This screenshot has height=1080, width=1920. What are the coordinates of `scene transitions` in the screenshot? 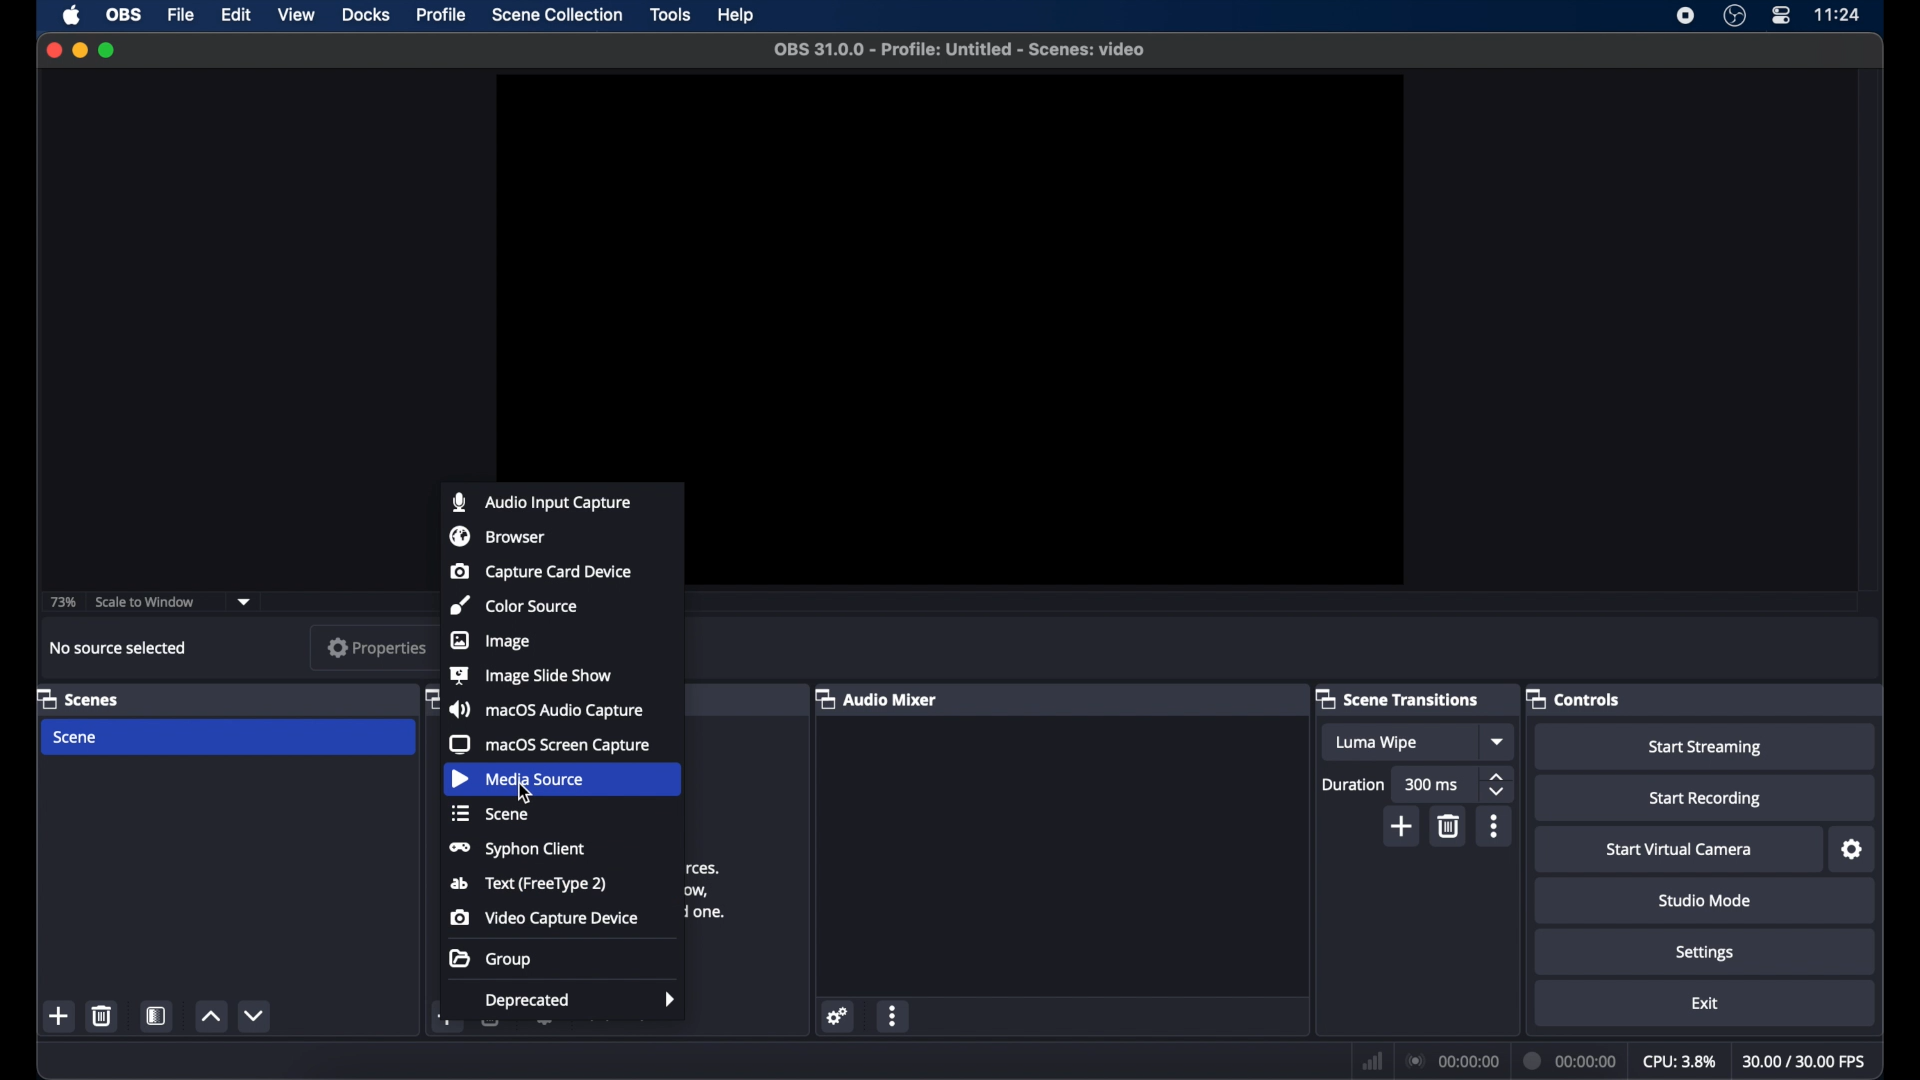 It's located at (1398, 698).